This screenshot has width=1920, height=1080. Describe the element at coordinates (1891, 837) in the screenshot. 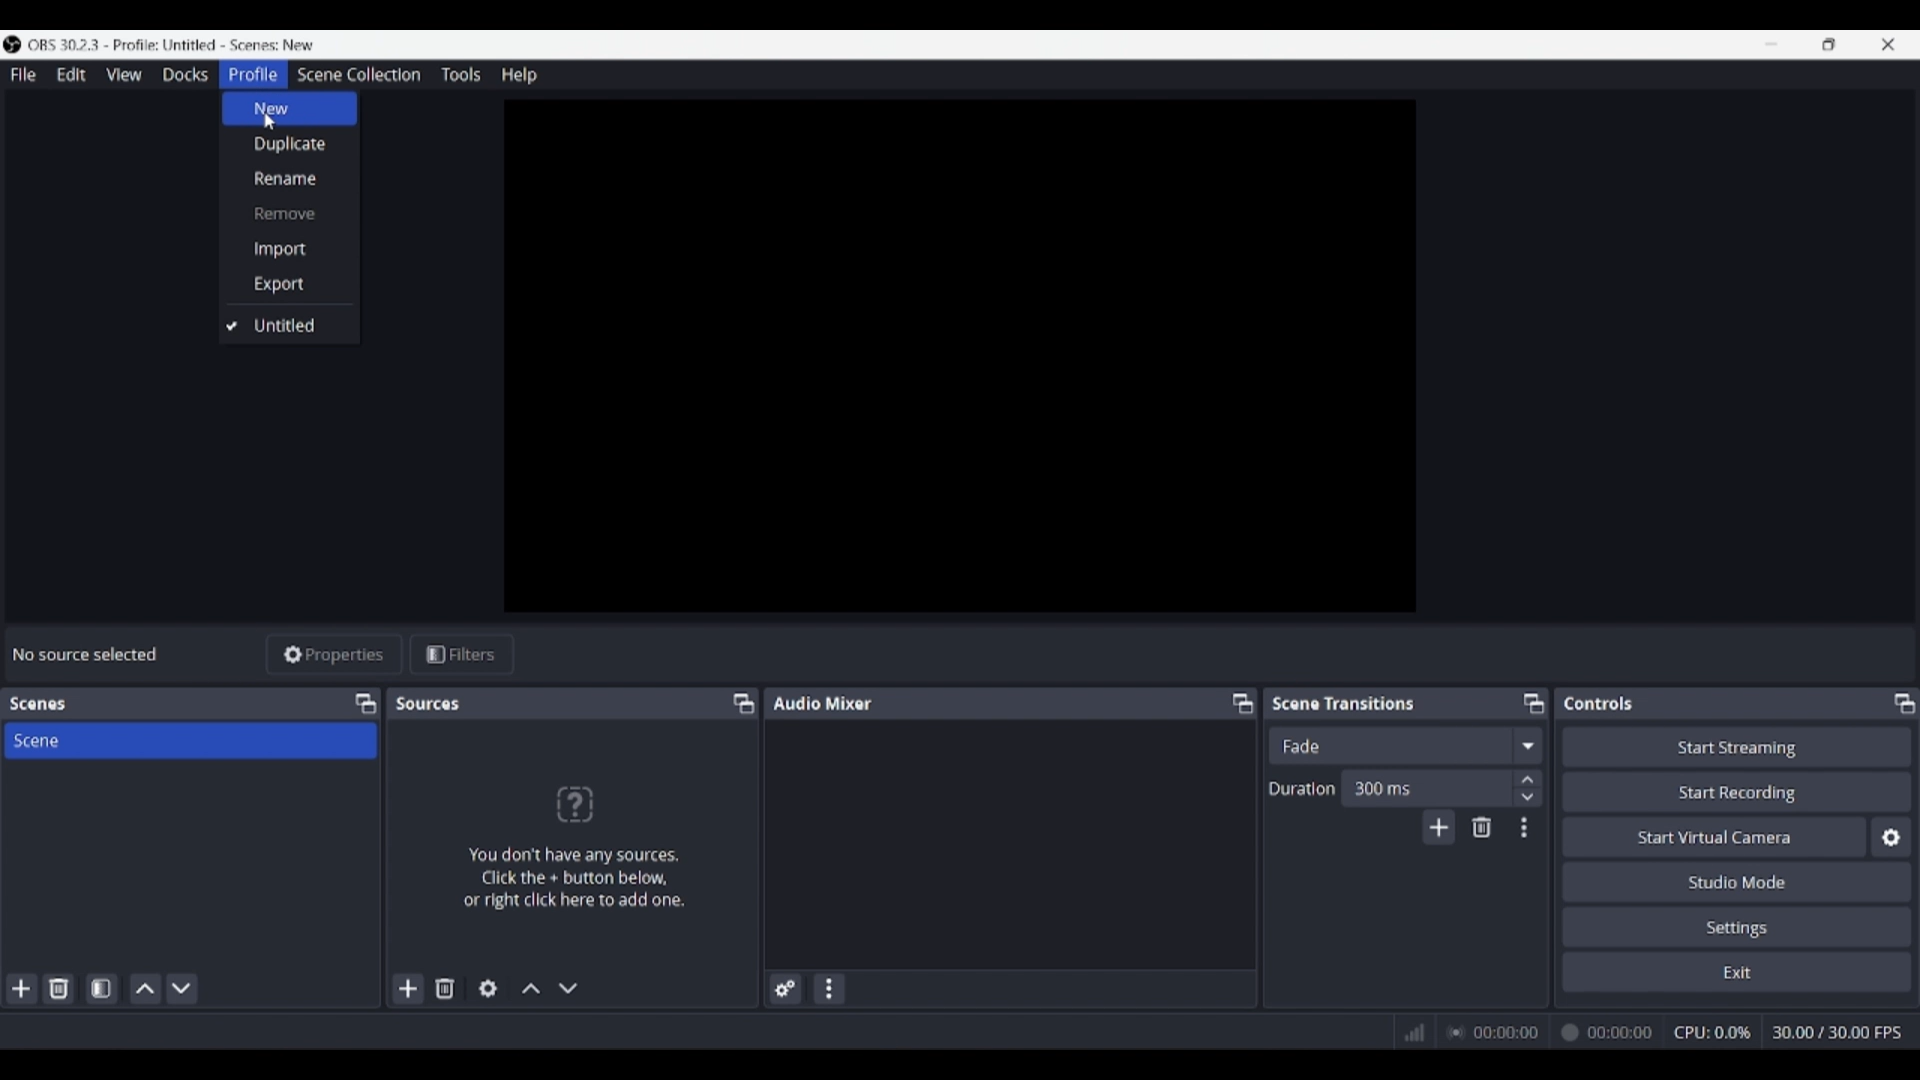

I see `Configure virtual camera` at that location.